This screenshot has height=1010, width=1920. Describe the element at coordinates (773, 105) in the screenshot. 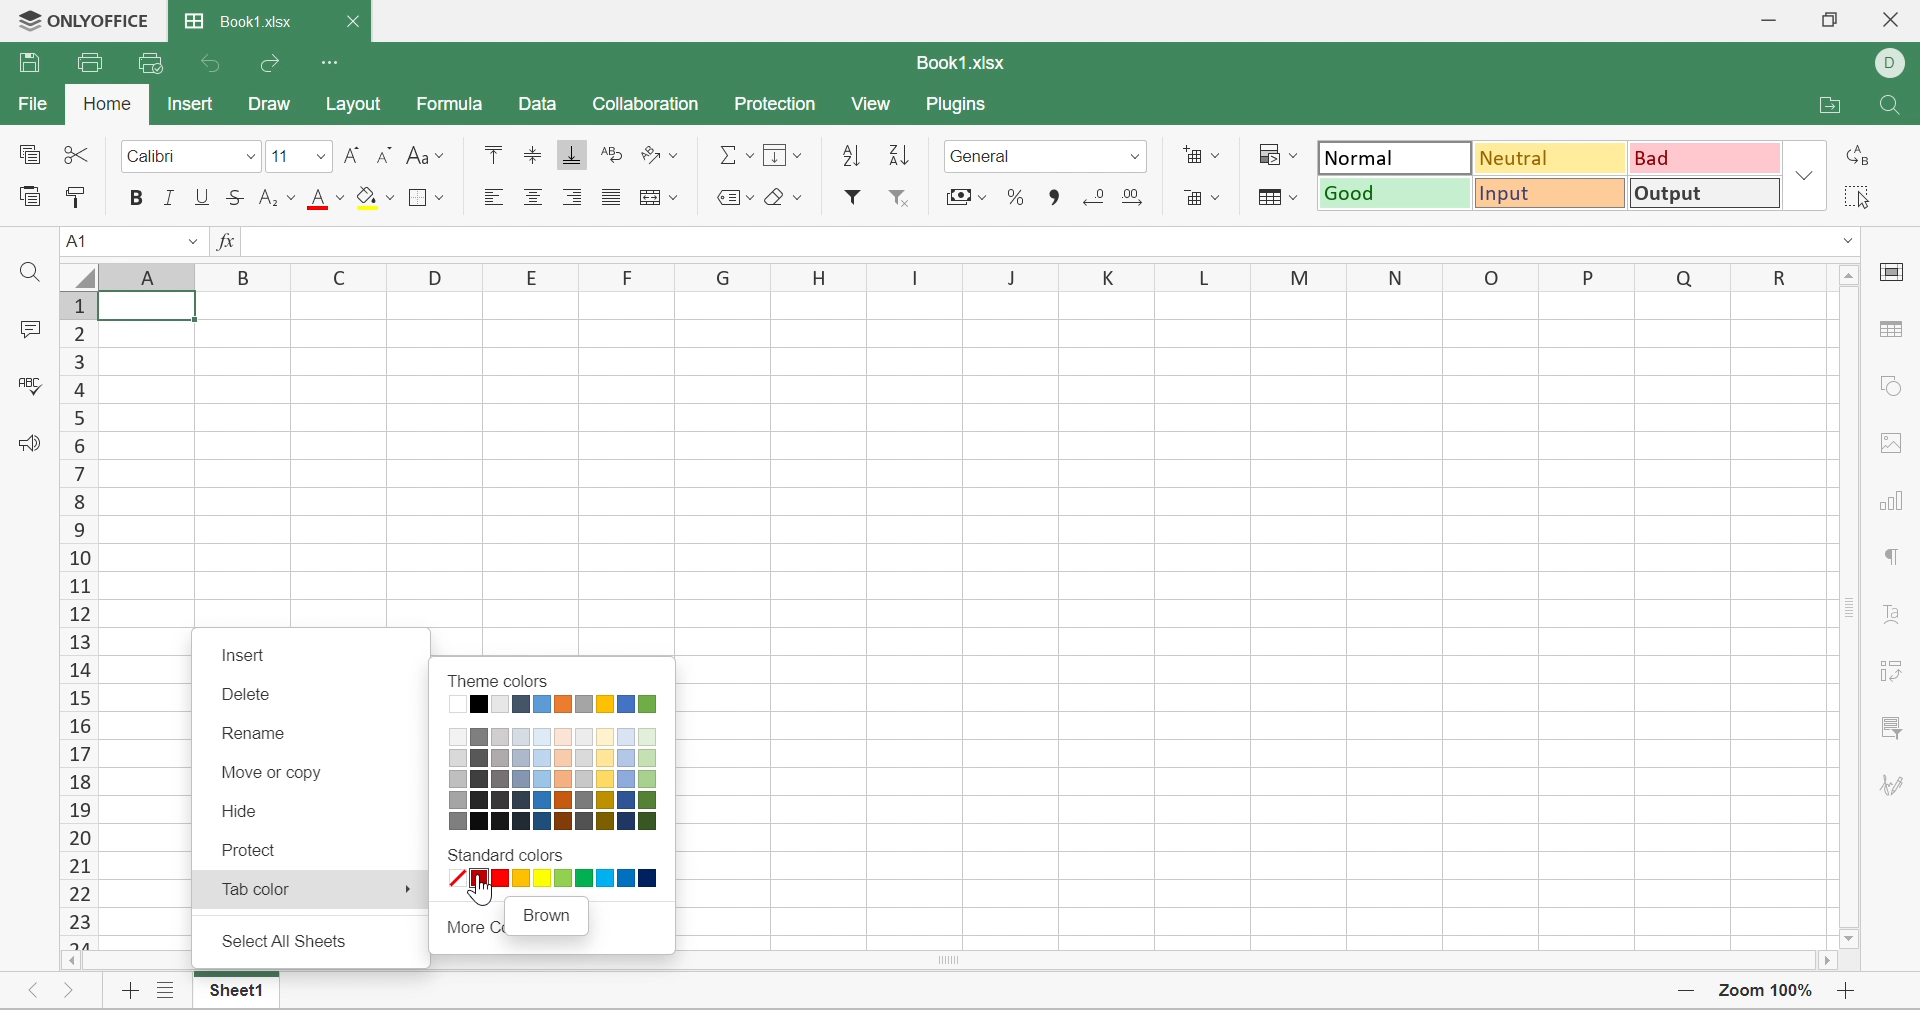

I see `Protection` at that location.